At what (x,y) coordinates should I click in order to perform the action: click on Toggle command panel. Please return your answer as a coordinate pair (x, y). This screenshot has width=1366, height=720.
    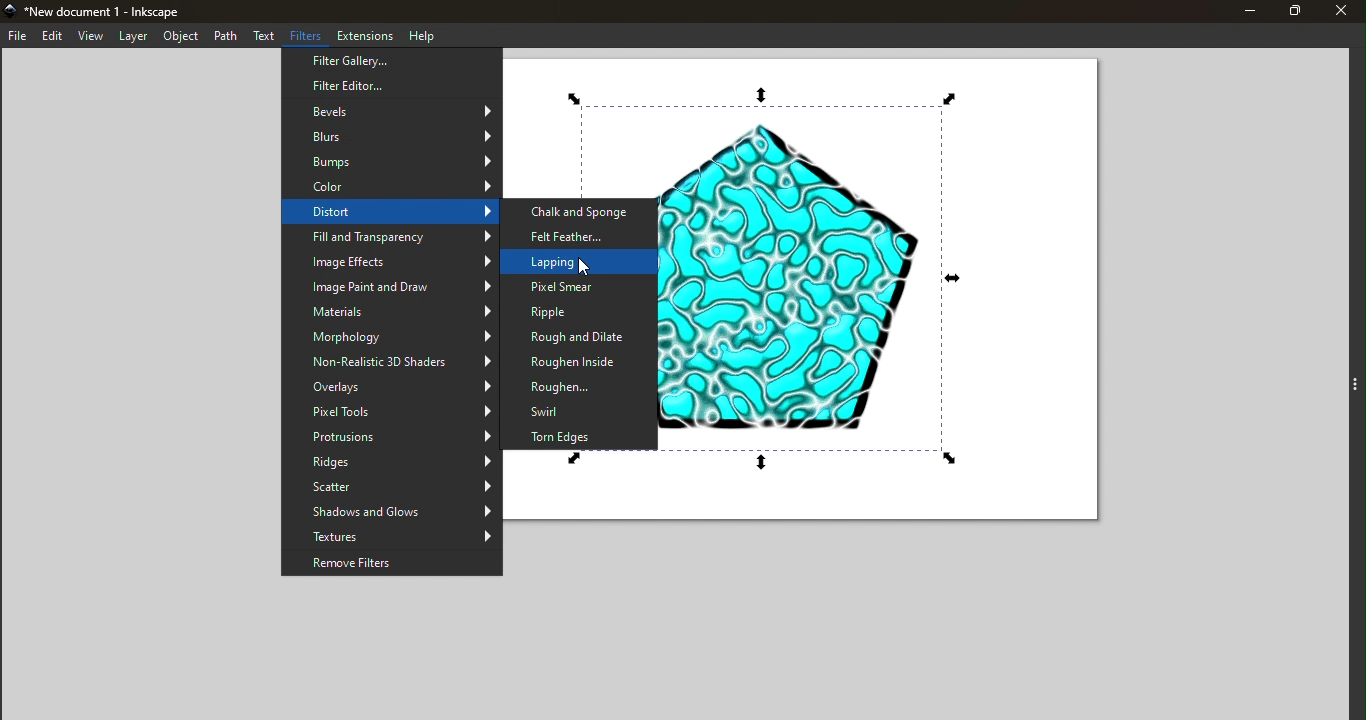
    Looking at the image, I should click on (1340, 386).